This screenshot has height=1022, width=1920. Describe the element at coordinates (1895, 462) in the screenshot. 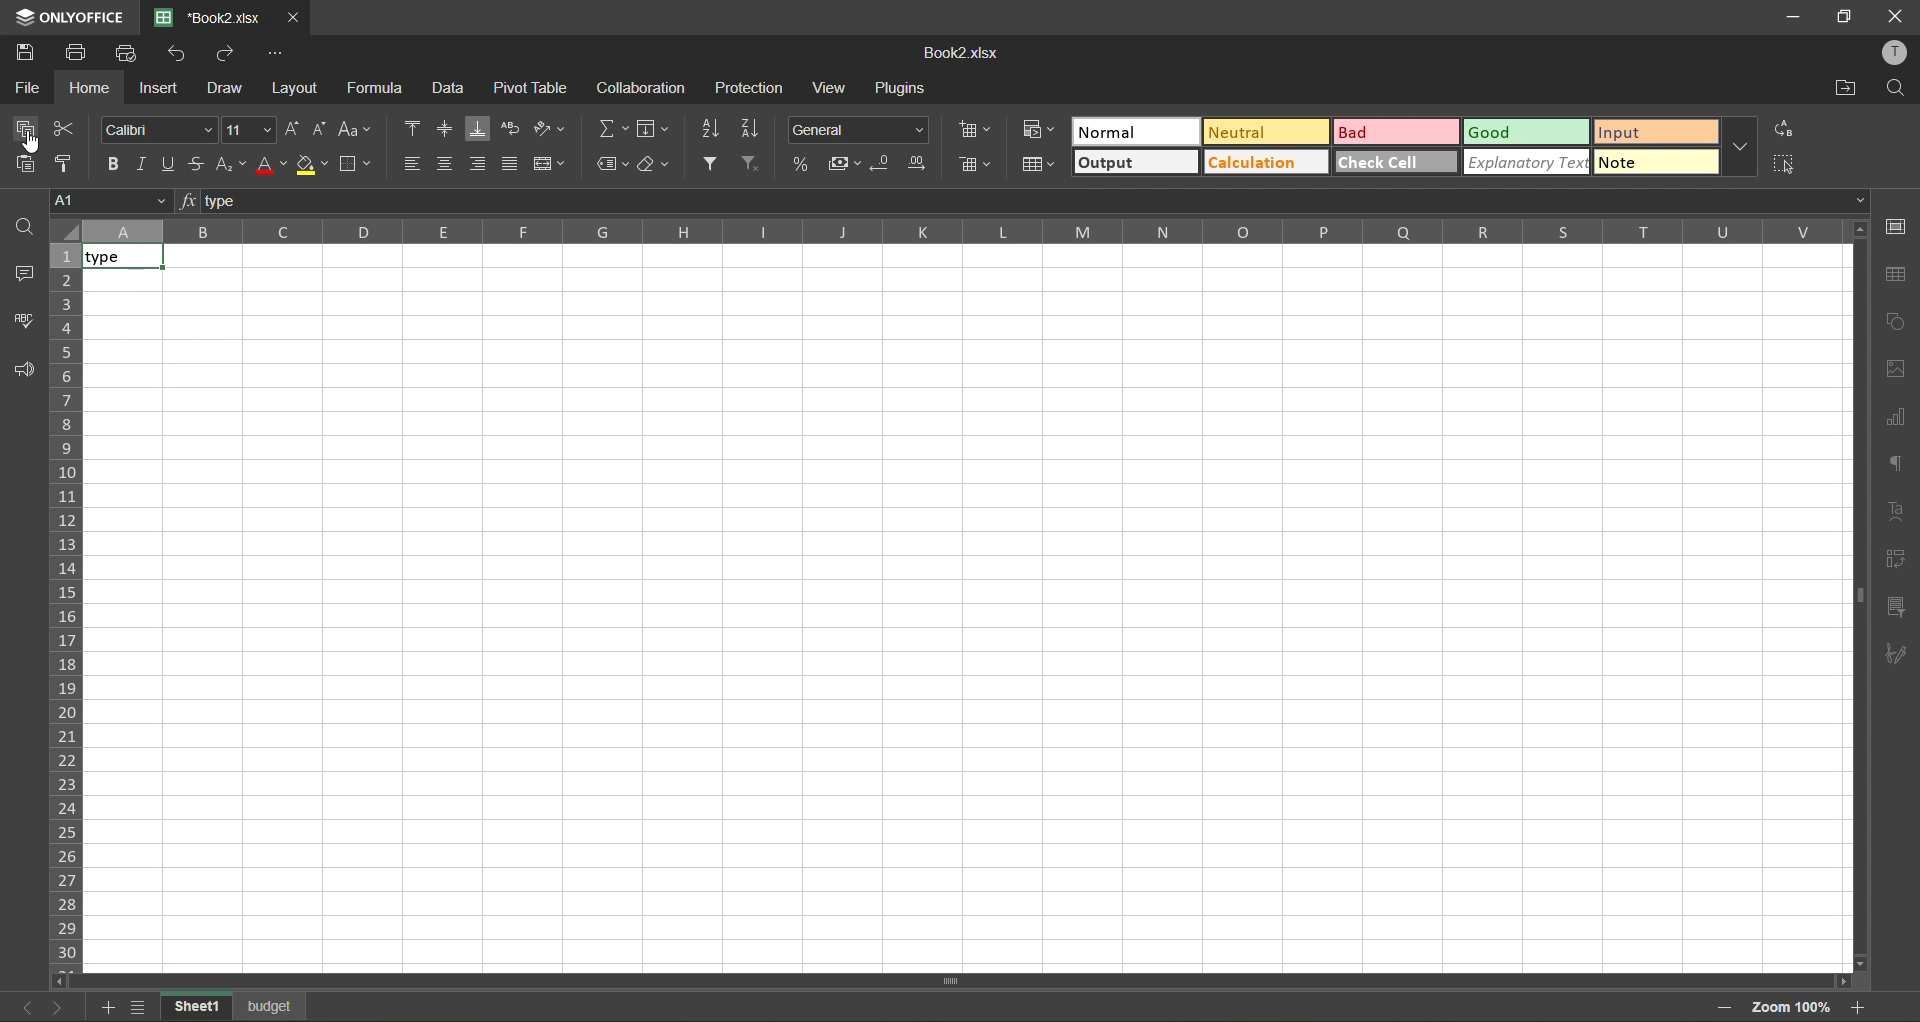

I see `paragraph` at that location.